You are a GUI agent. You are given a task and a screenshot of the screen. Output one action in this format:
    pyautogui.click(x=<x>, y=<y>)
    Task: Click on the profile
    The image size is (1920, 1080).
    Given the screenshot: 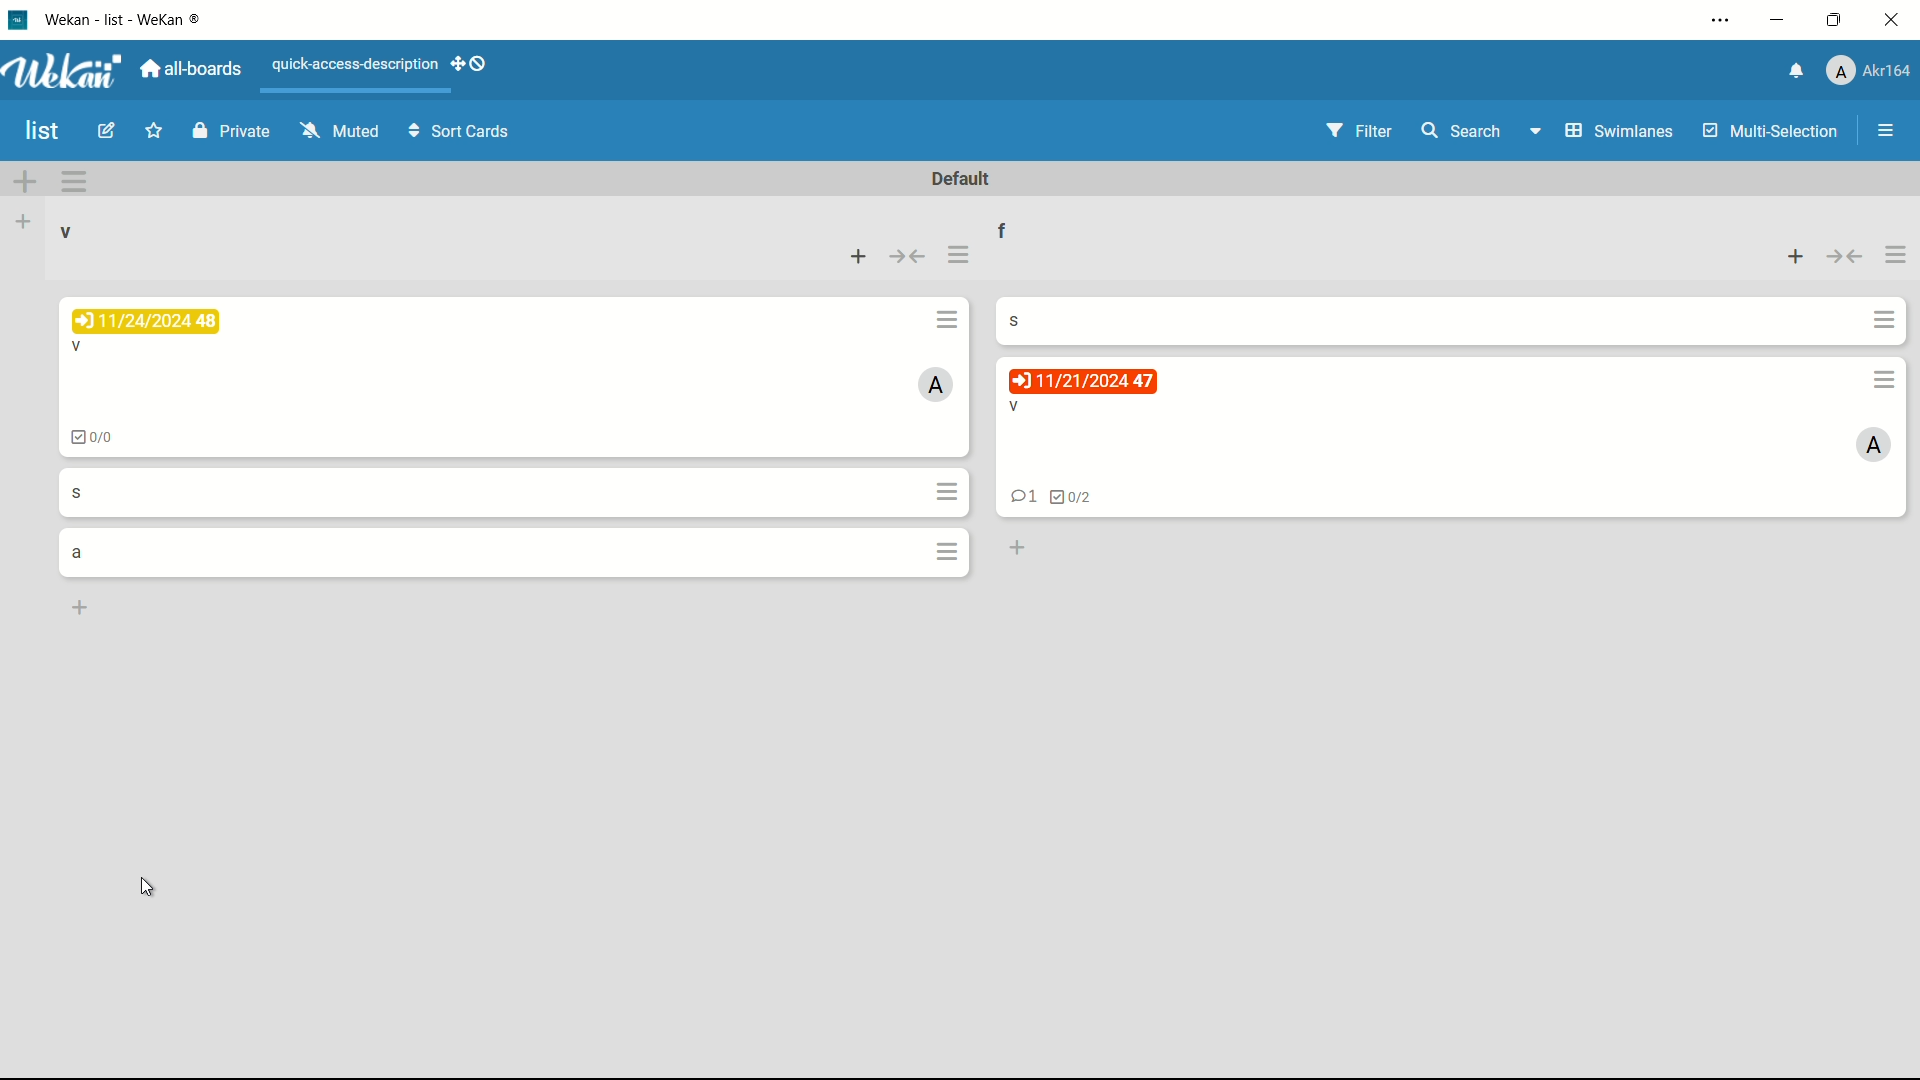 What is the action you would take?
    pyautogui.click(x=1871, y=71)
    